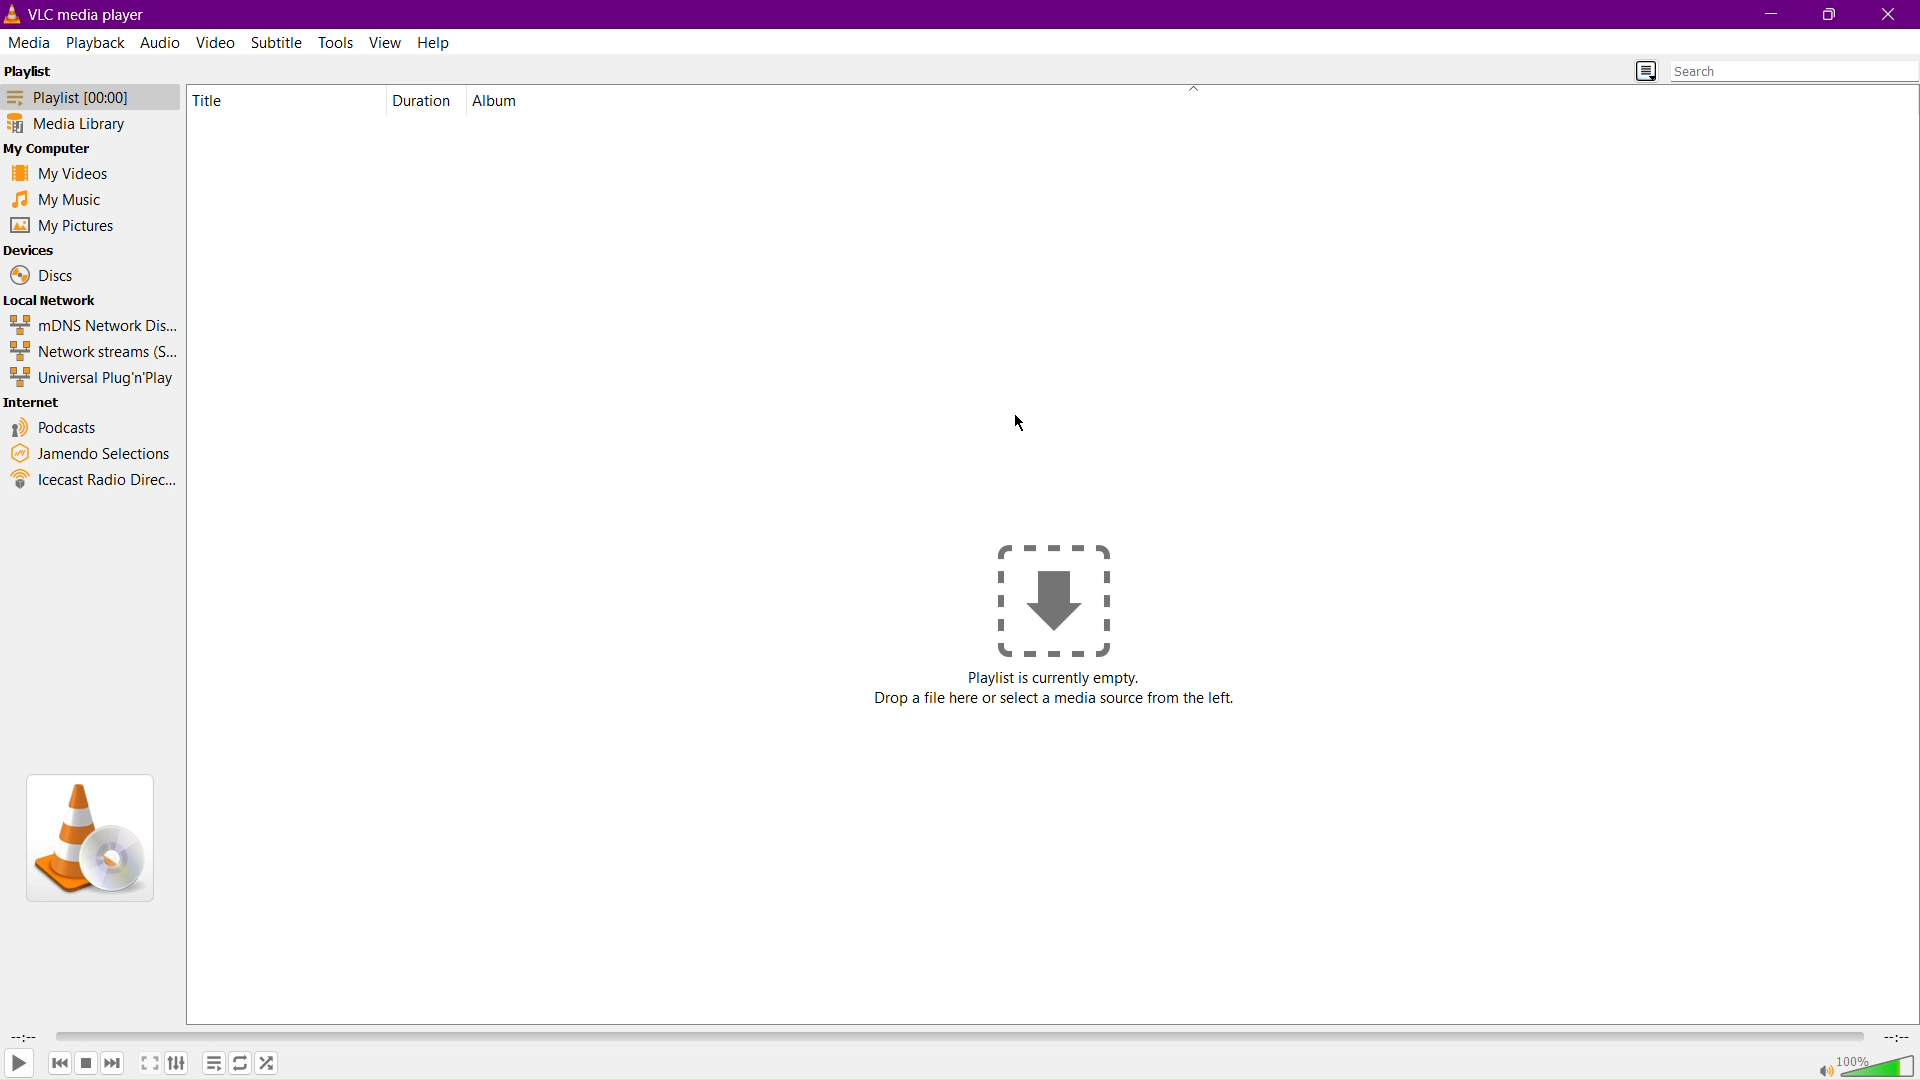 This screenshot has width=1920, height=1080. What do you see at coordinates (239, 1065) in the screenshot?
I see `Loop` at bounding box center [239, 1065].